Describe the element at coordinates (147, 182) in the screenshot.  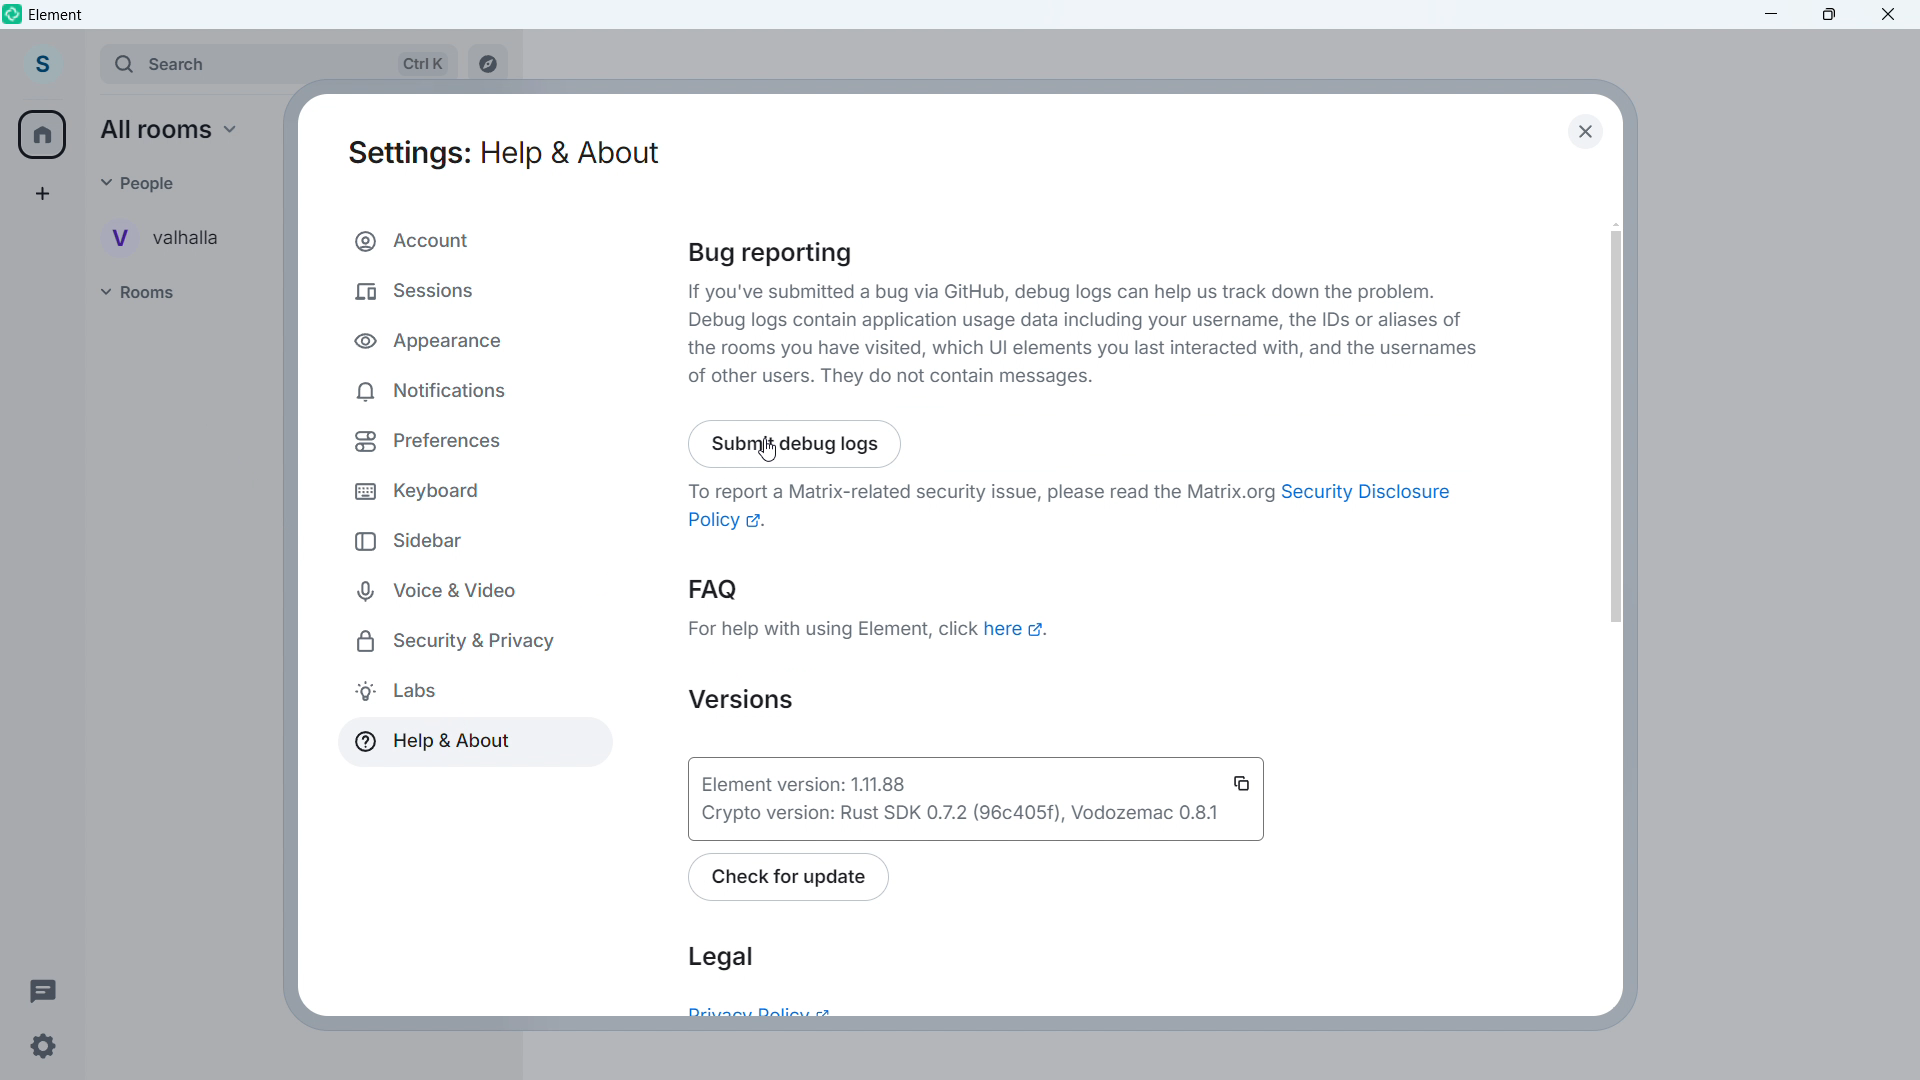
I see `` at that location.